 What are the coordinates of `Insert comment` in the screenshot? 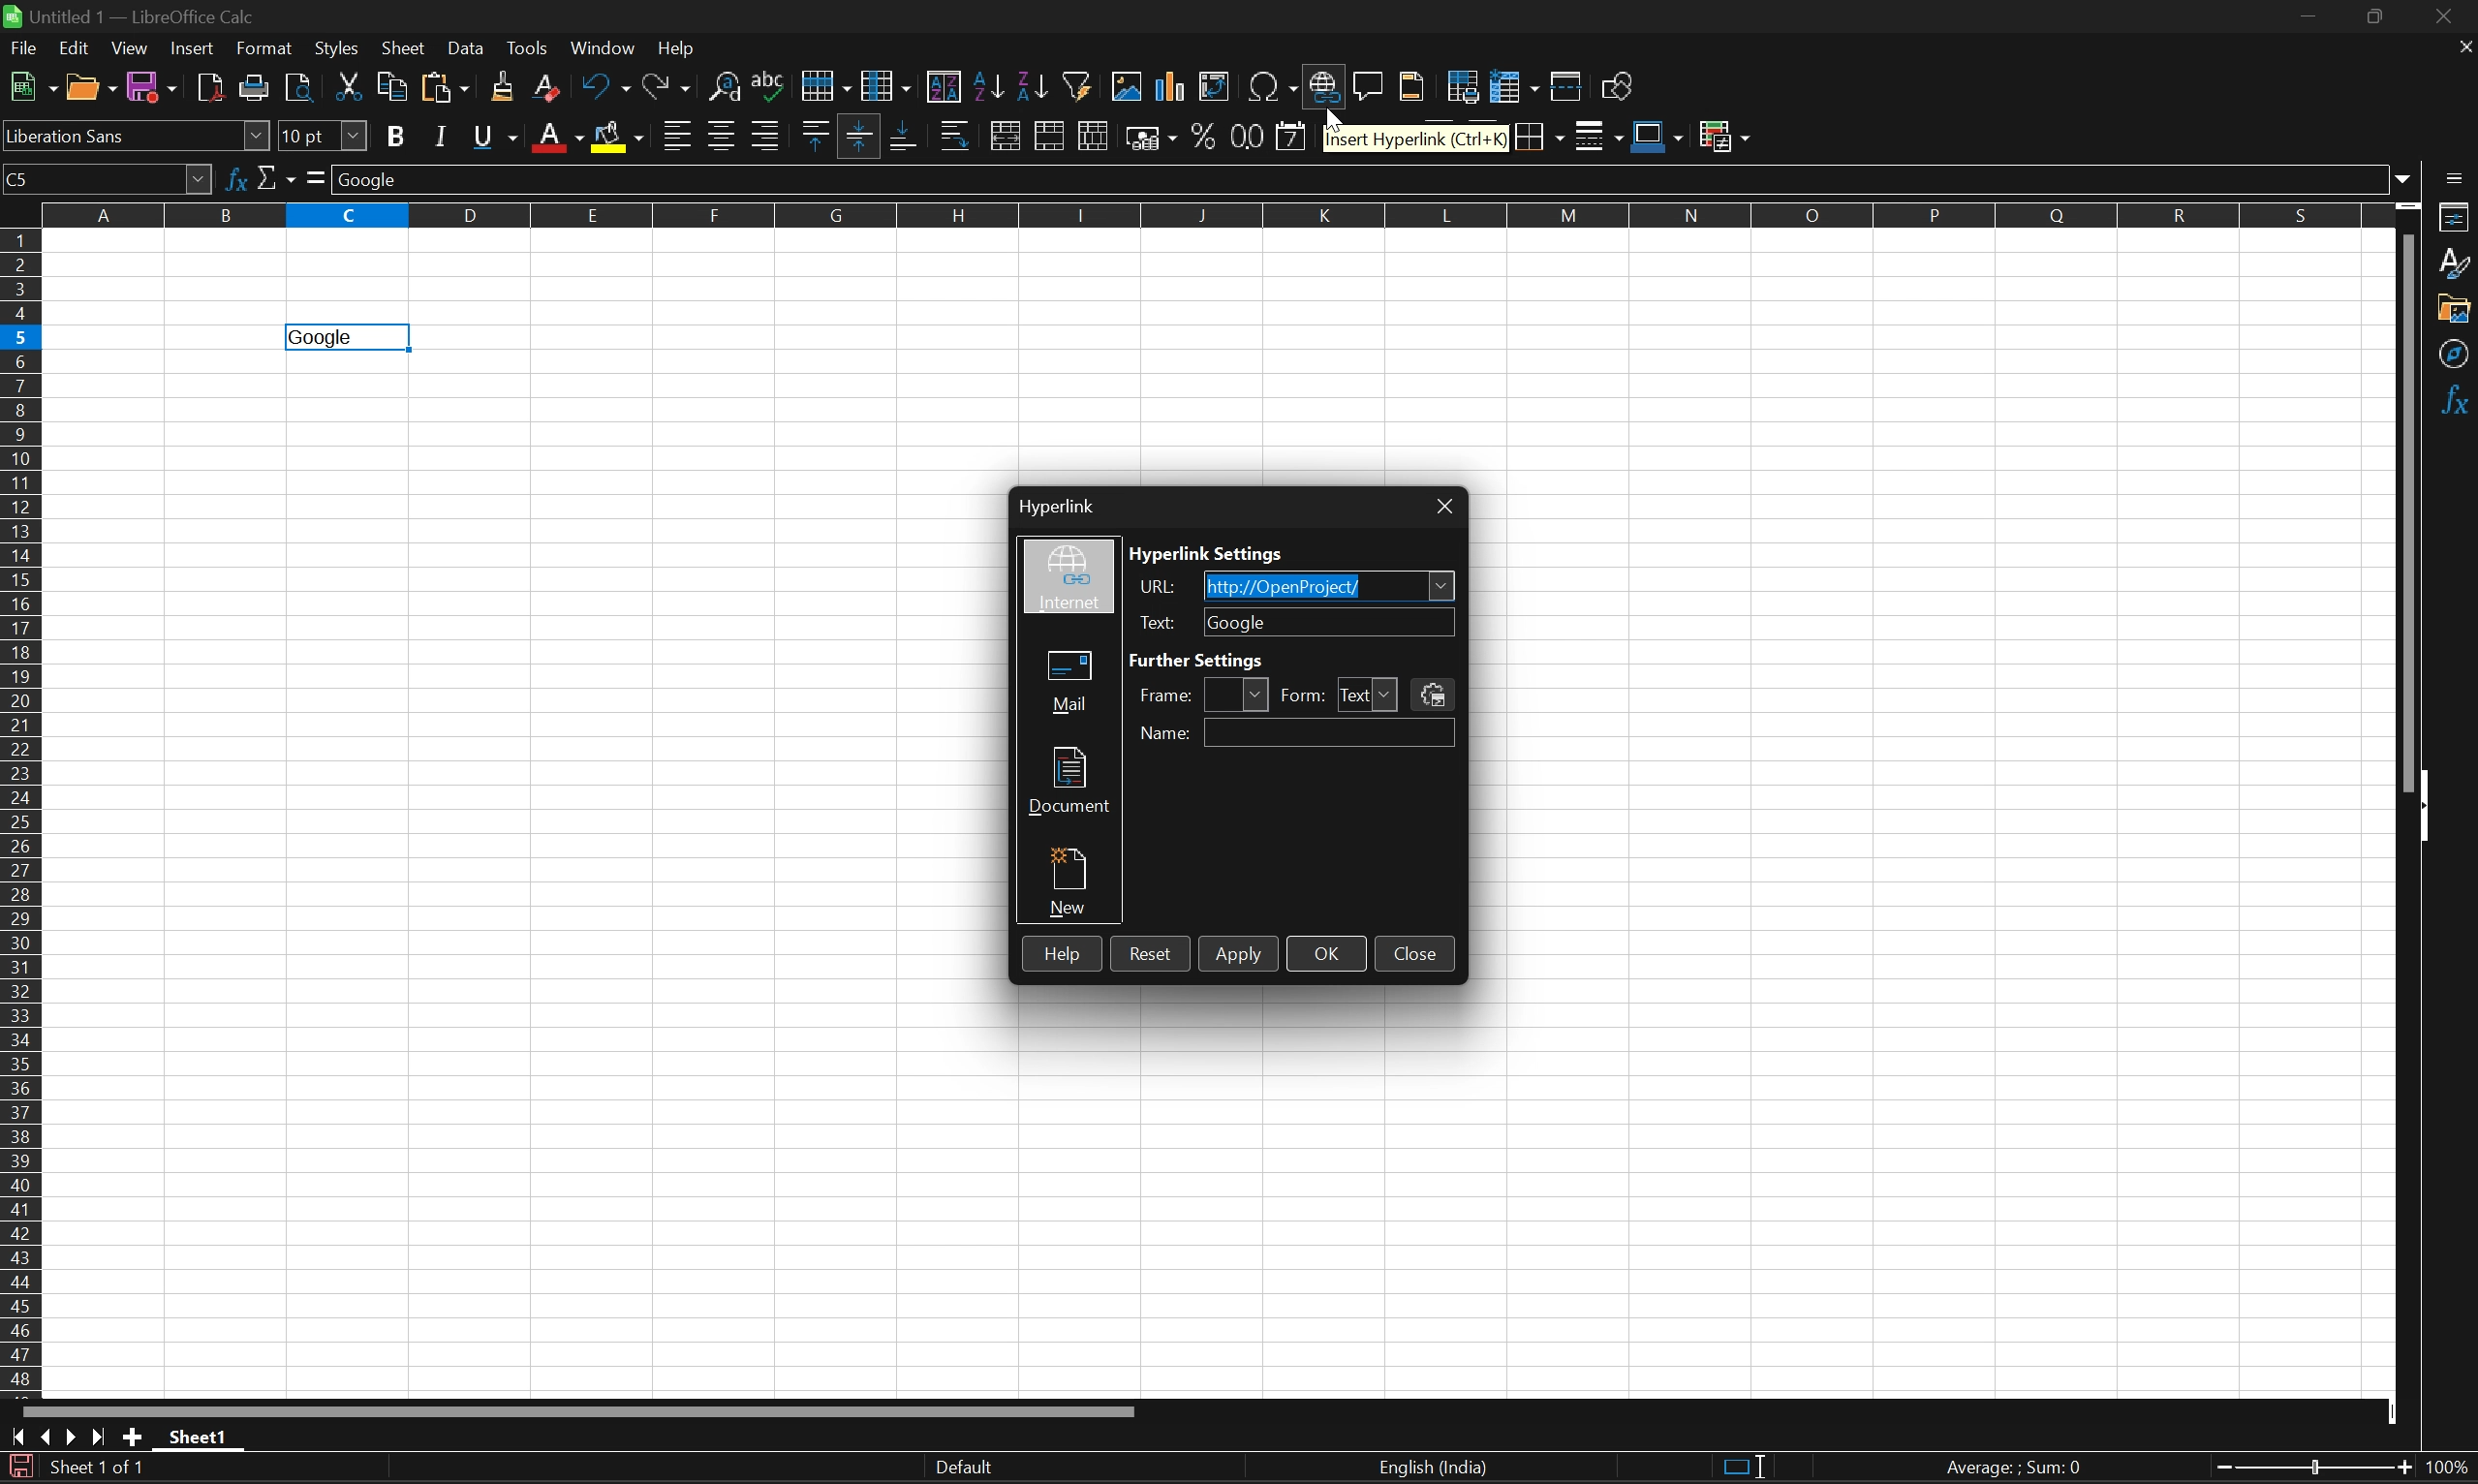 It's located at (1370, 86).